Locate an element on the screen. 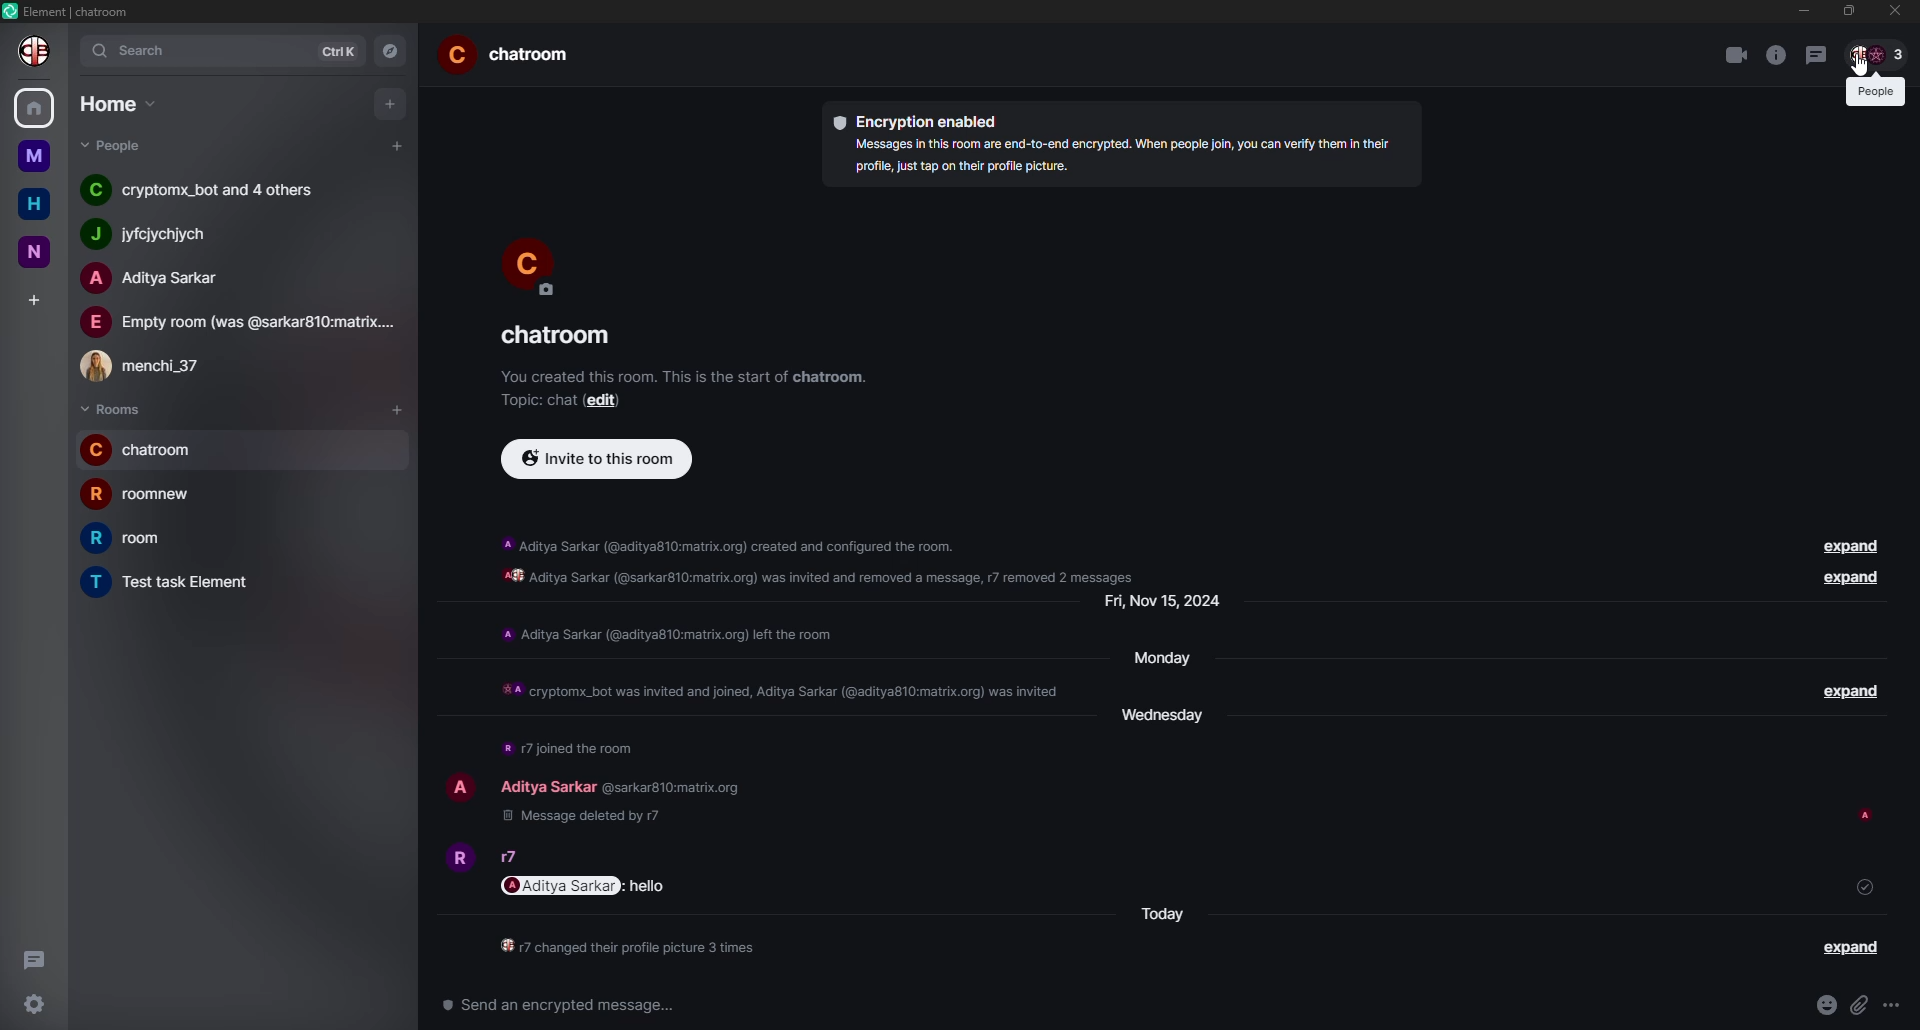 The image size is (1920, 1030). info is located at coordinates (570, 748).